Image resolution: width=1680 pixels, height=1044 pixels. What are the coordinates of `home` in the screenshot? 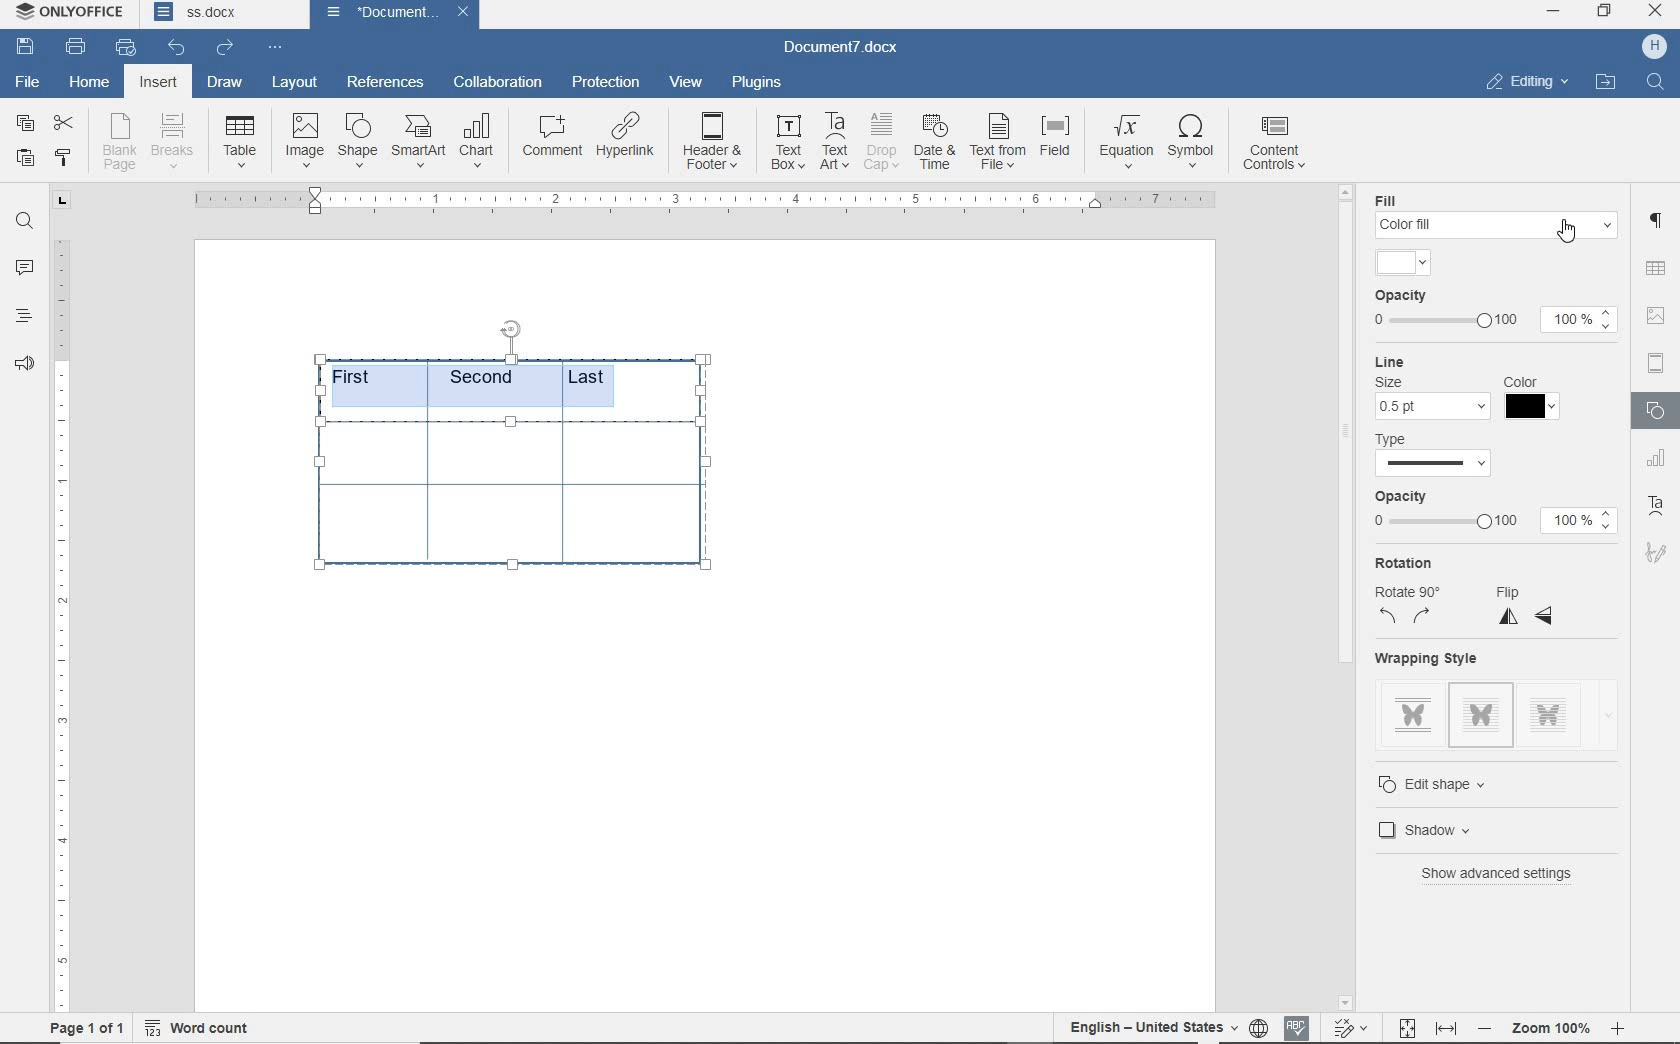 It's located at (91, 84).